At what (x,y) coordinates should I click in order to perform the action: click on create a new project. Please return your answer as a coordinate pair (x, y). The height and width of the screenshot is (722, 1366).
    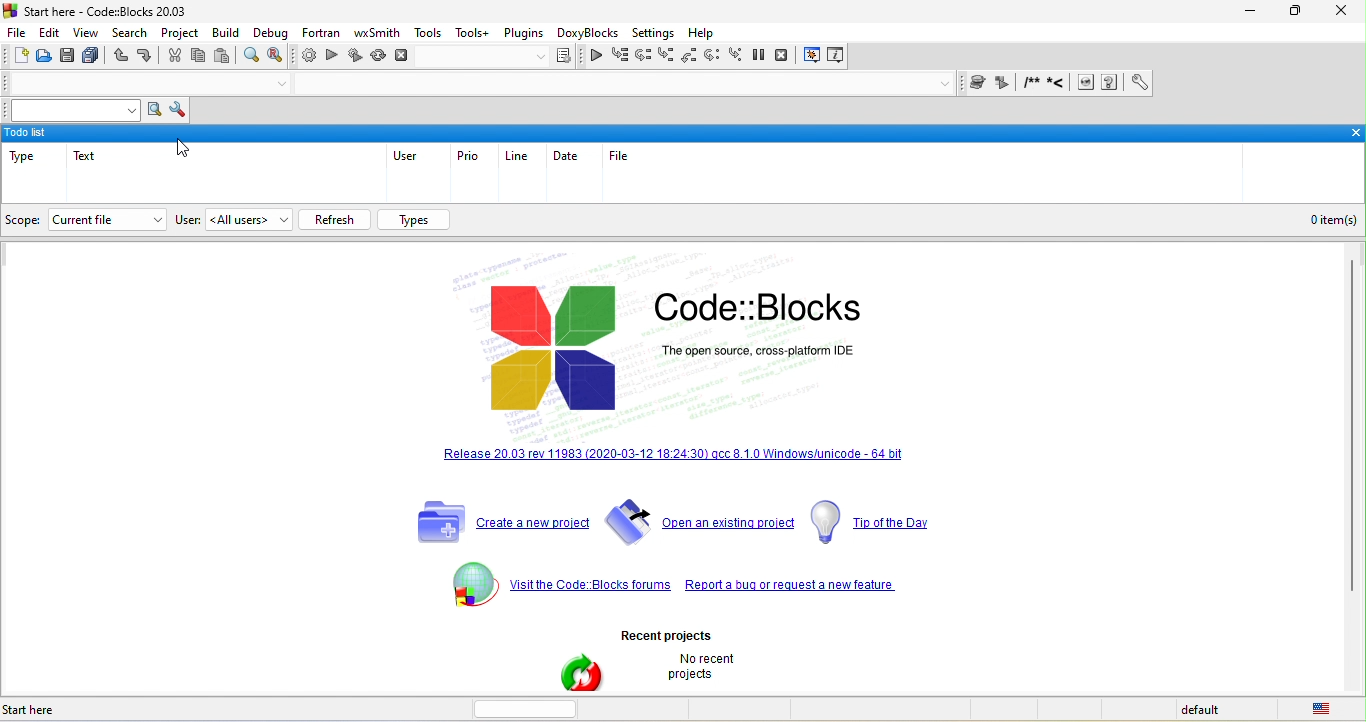
    Looking at the image, I should click on (504, 525).